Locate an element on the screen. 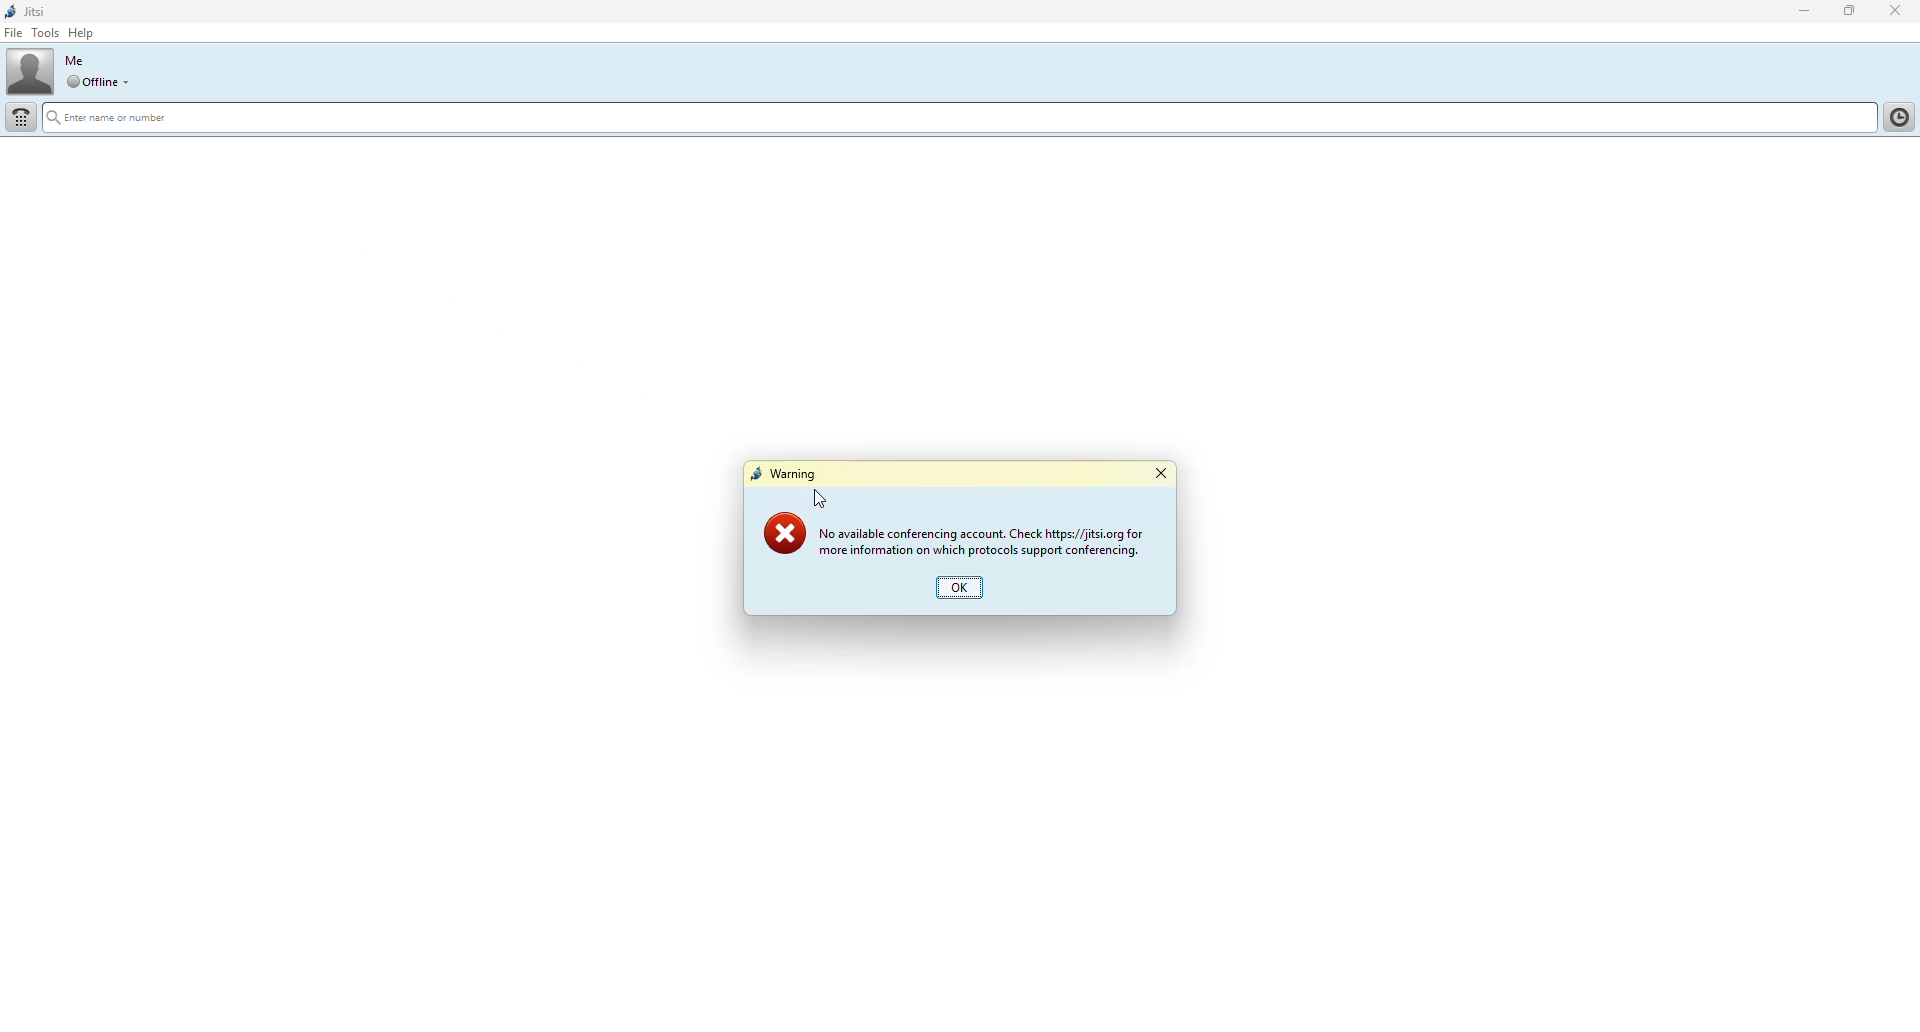 The height and width of the screenshot is (1032, 1920). offline is located at coordinates (132, 81).